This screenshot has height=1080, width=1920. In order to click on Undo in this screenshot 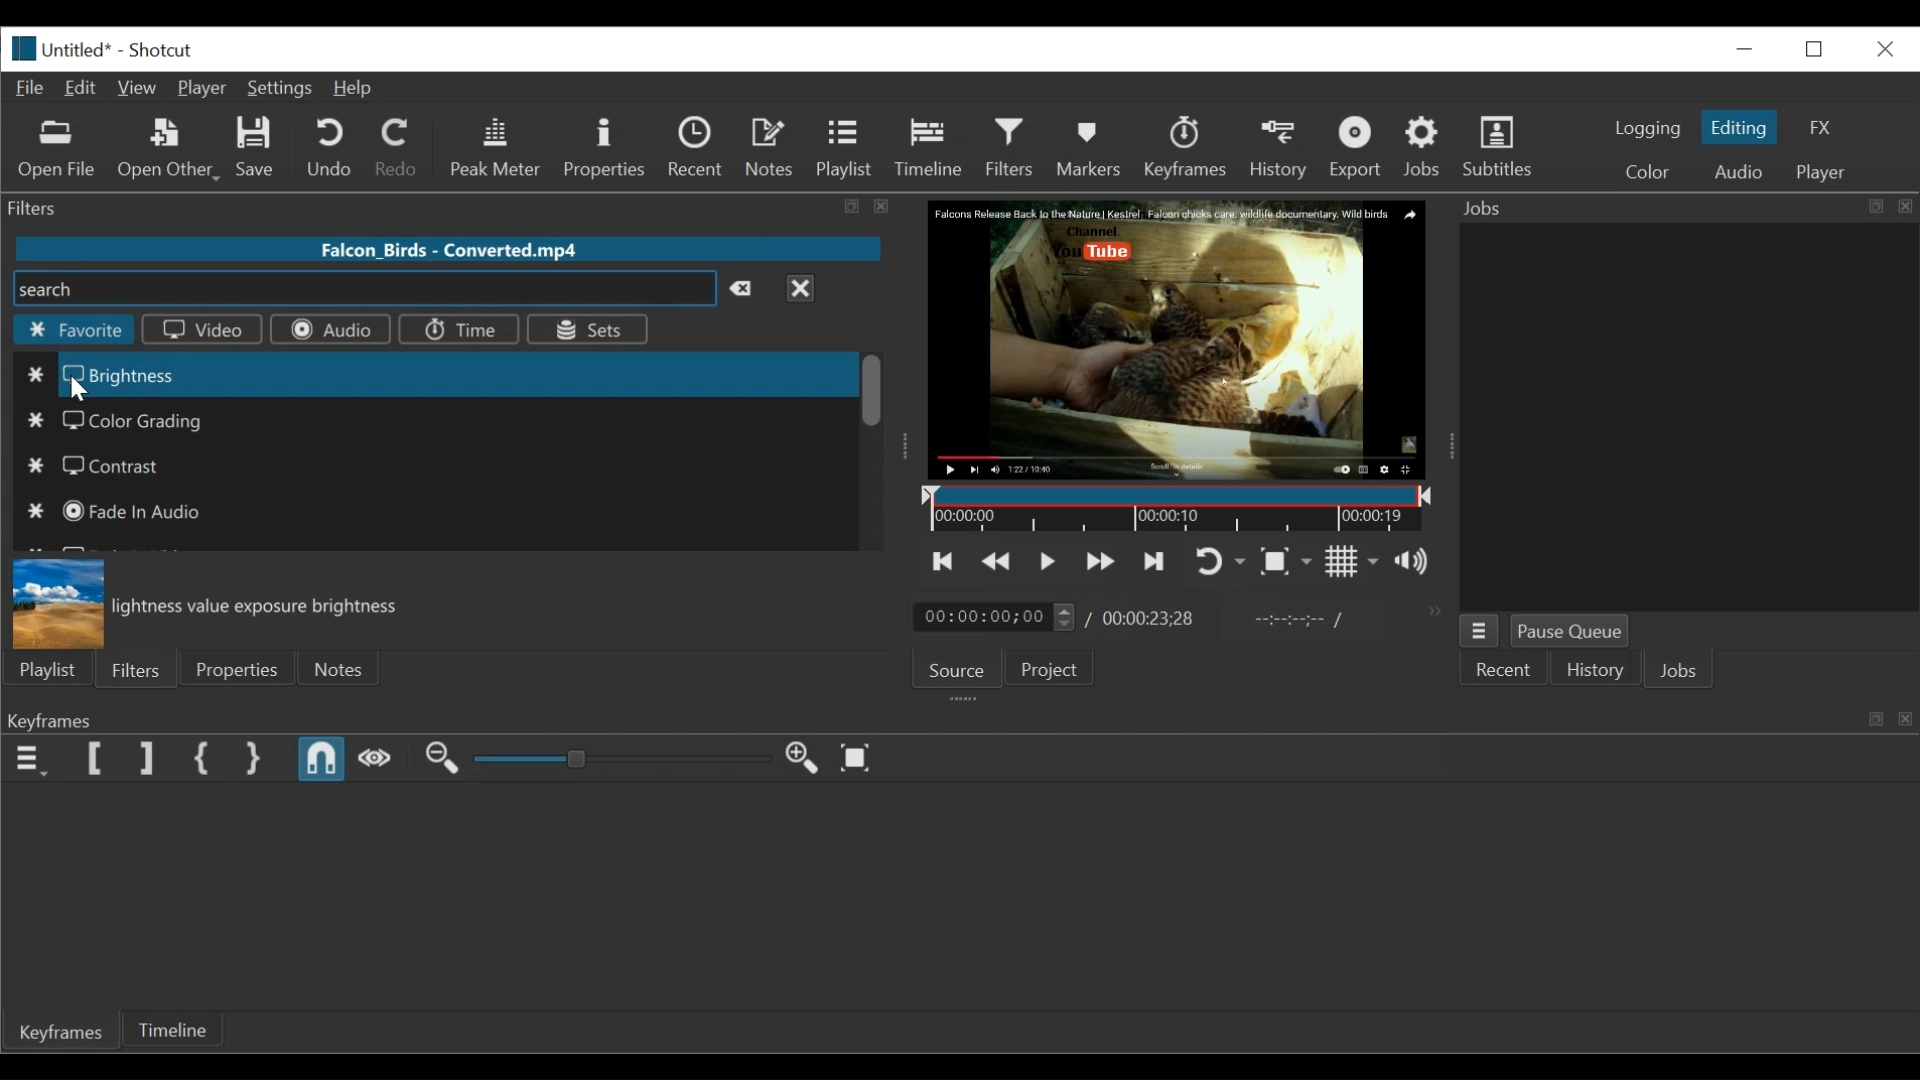, I will do `click(333, 149)`.